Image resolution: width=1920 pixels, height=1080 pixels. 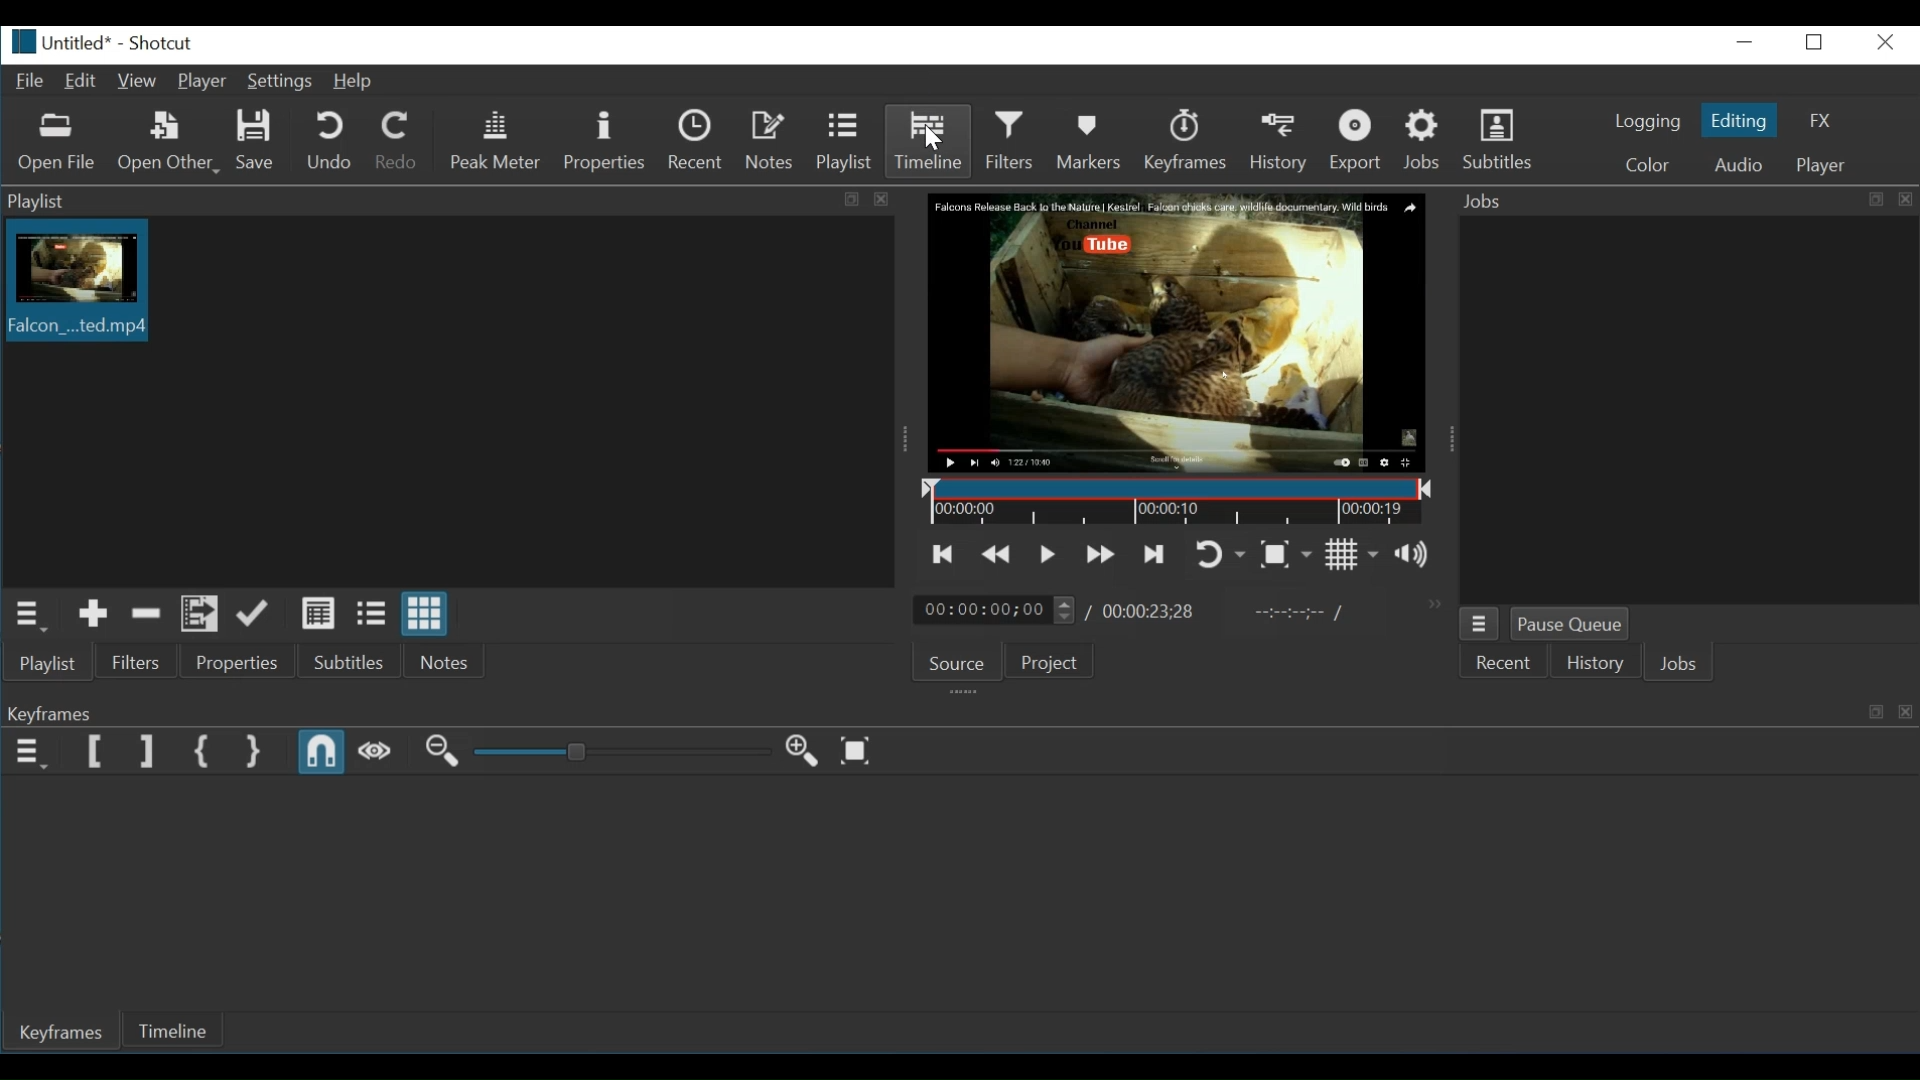 What do you see at coordinates (1737, 119) in the screenshot?
I see `Eiting` at bounding box center [1737, 119].